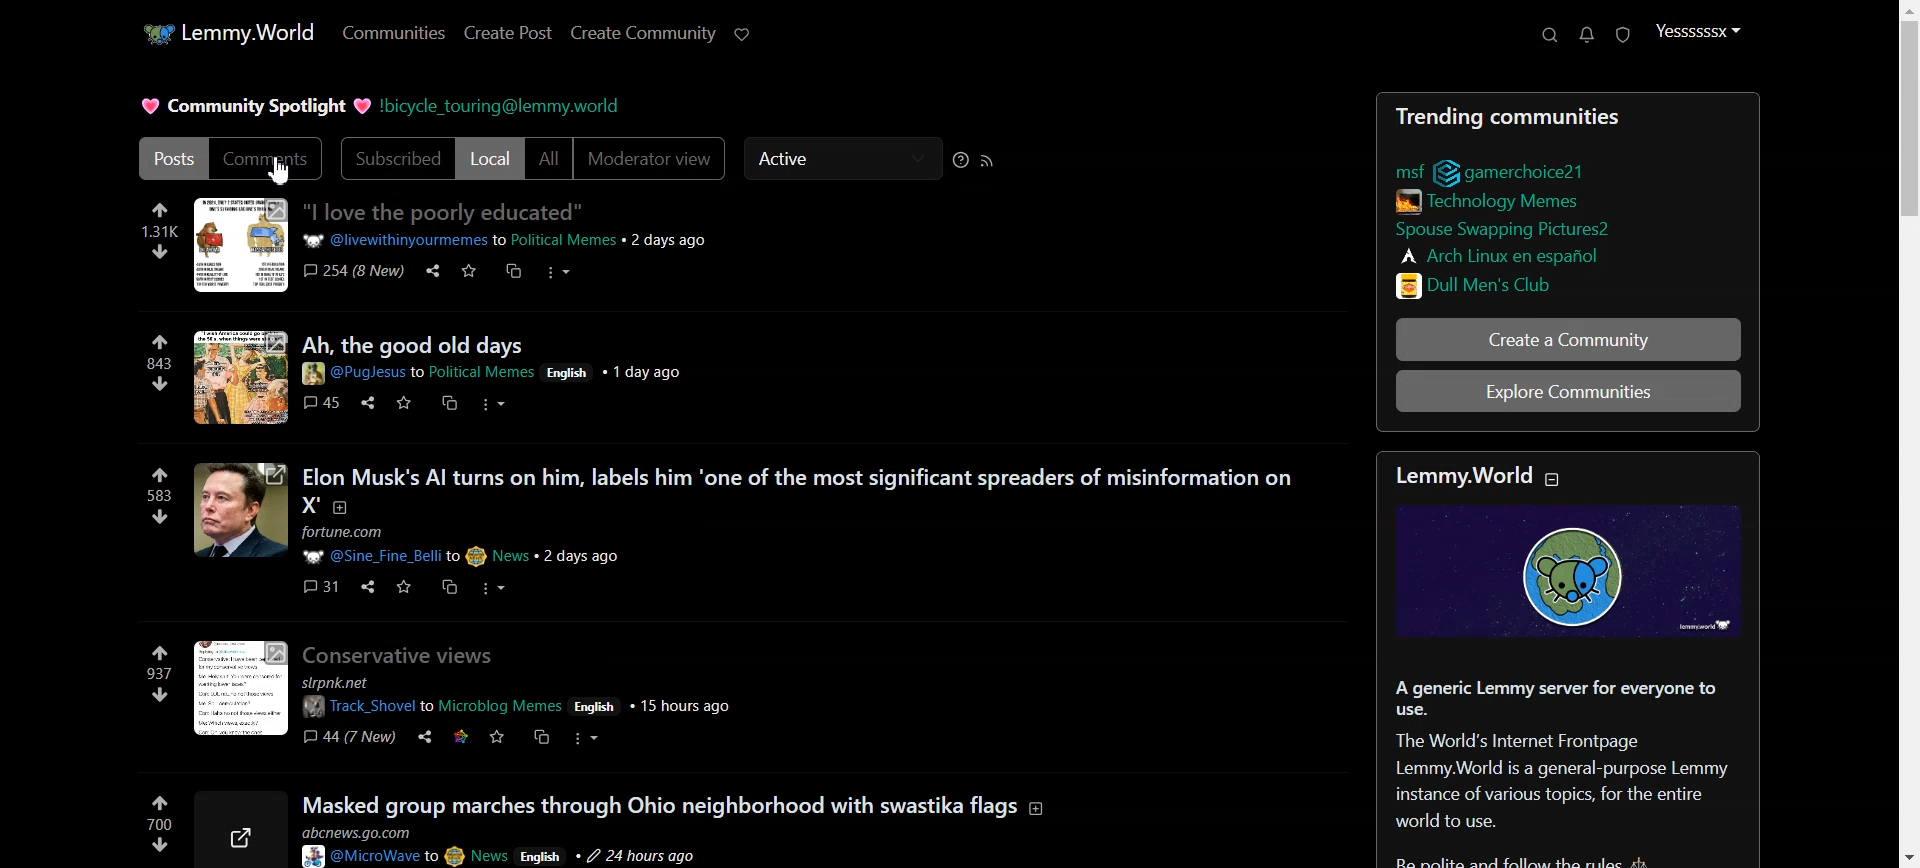 This screenshot has width=1920, height=868. Describe the element at coordinates (1494, 199) in the screenshot. I see `LInks` at that location.